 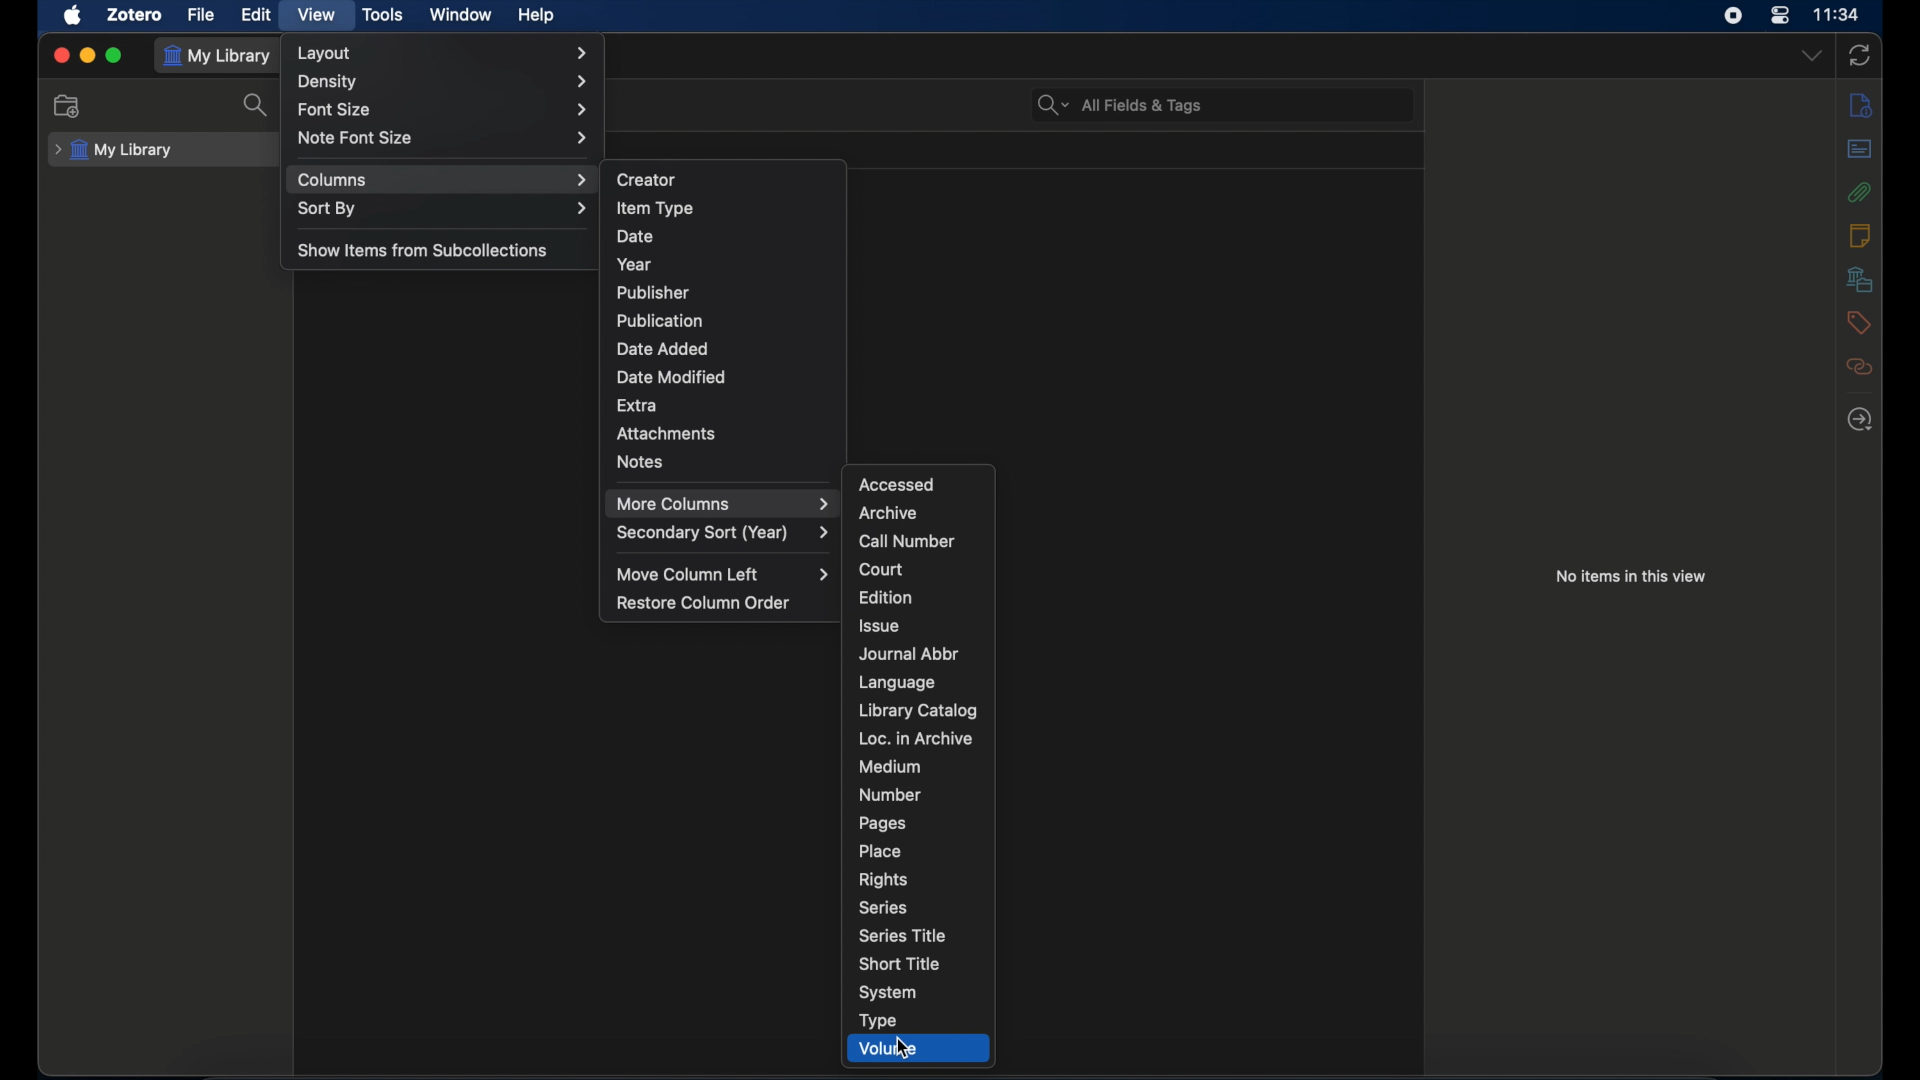 I want to click on ages, so click(x=883, y=823).